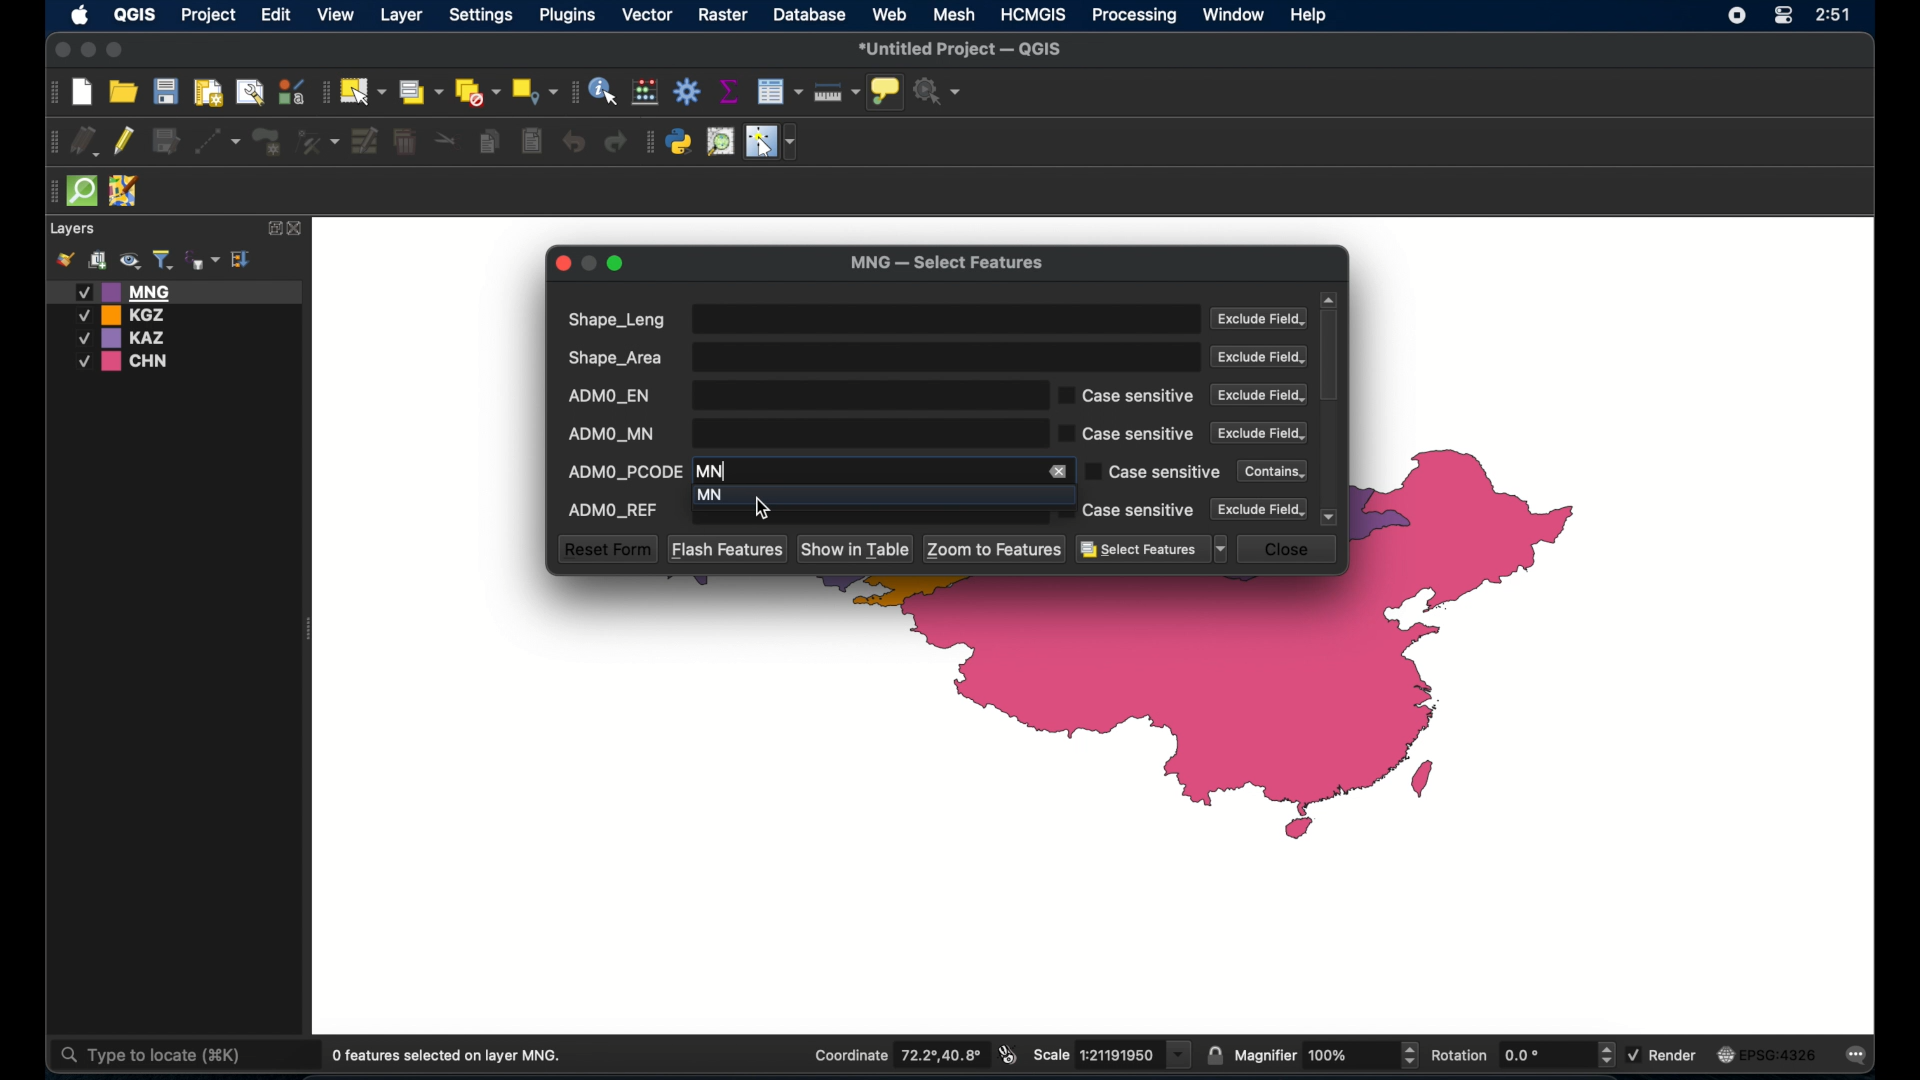  Describe the element at coordinates (133, 18) in the screenshot. I see `QGIS` at that location.